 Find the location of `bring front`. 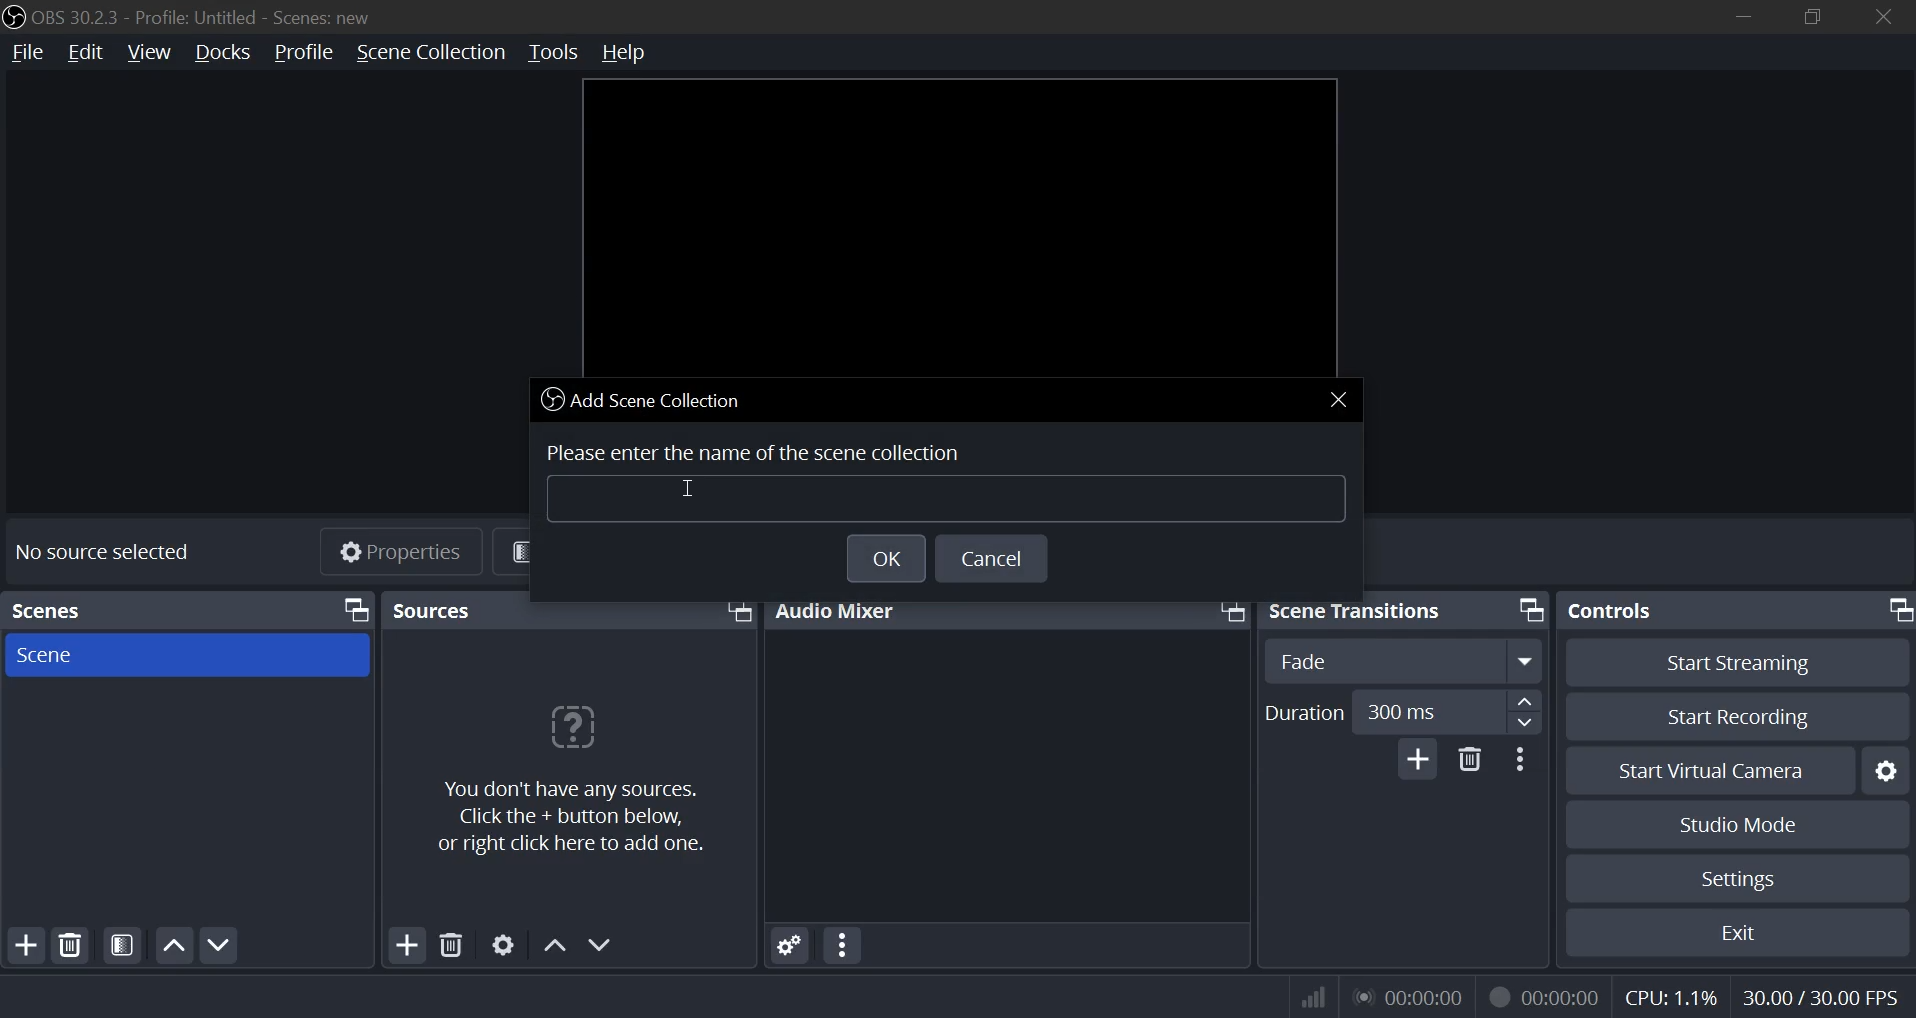

bring front is located at coordinates (356, 610).